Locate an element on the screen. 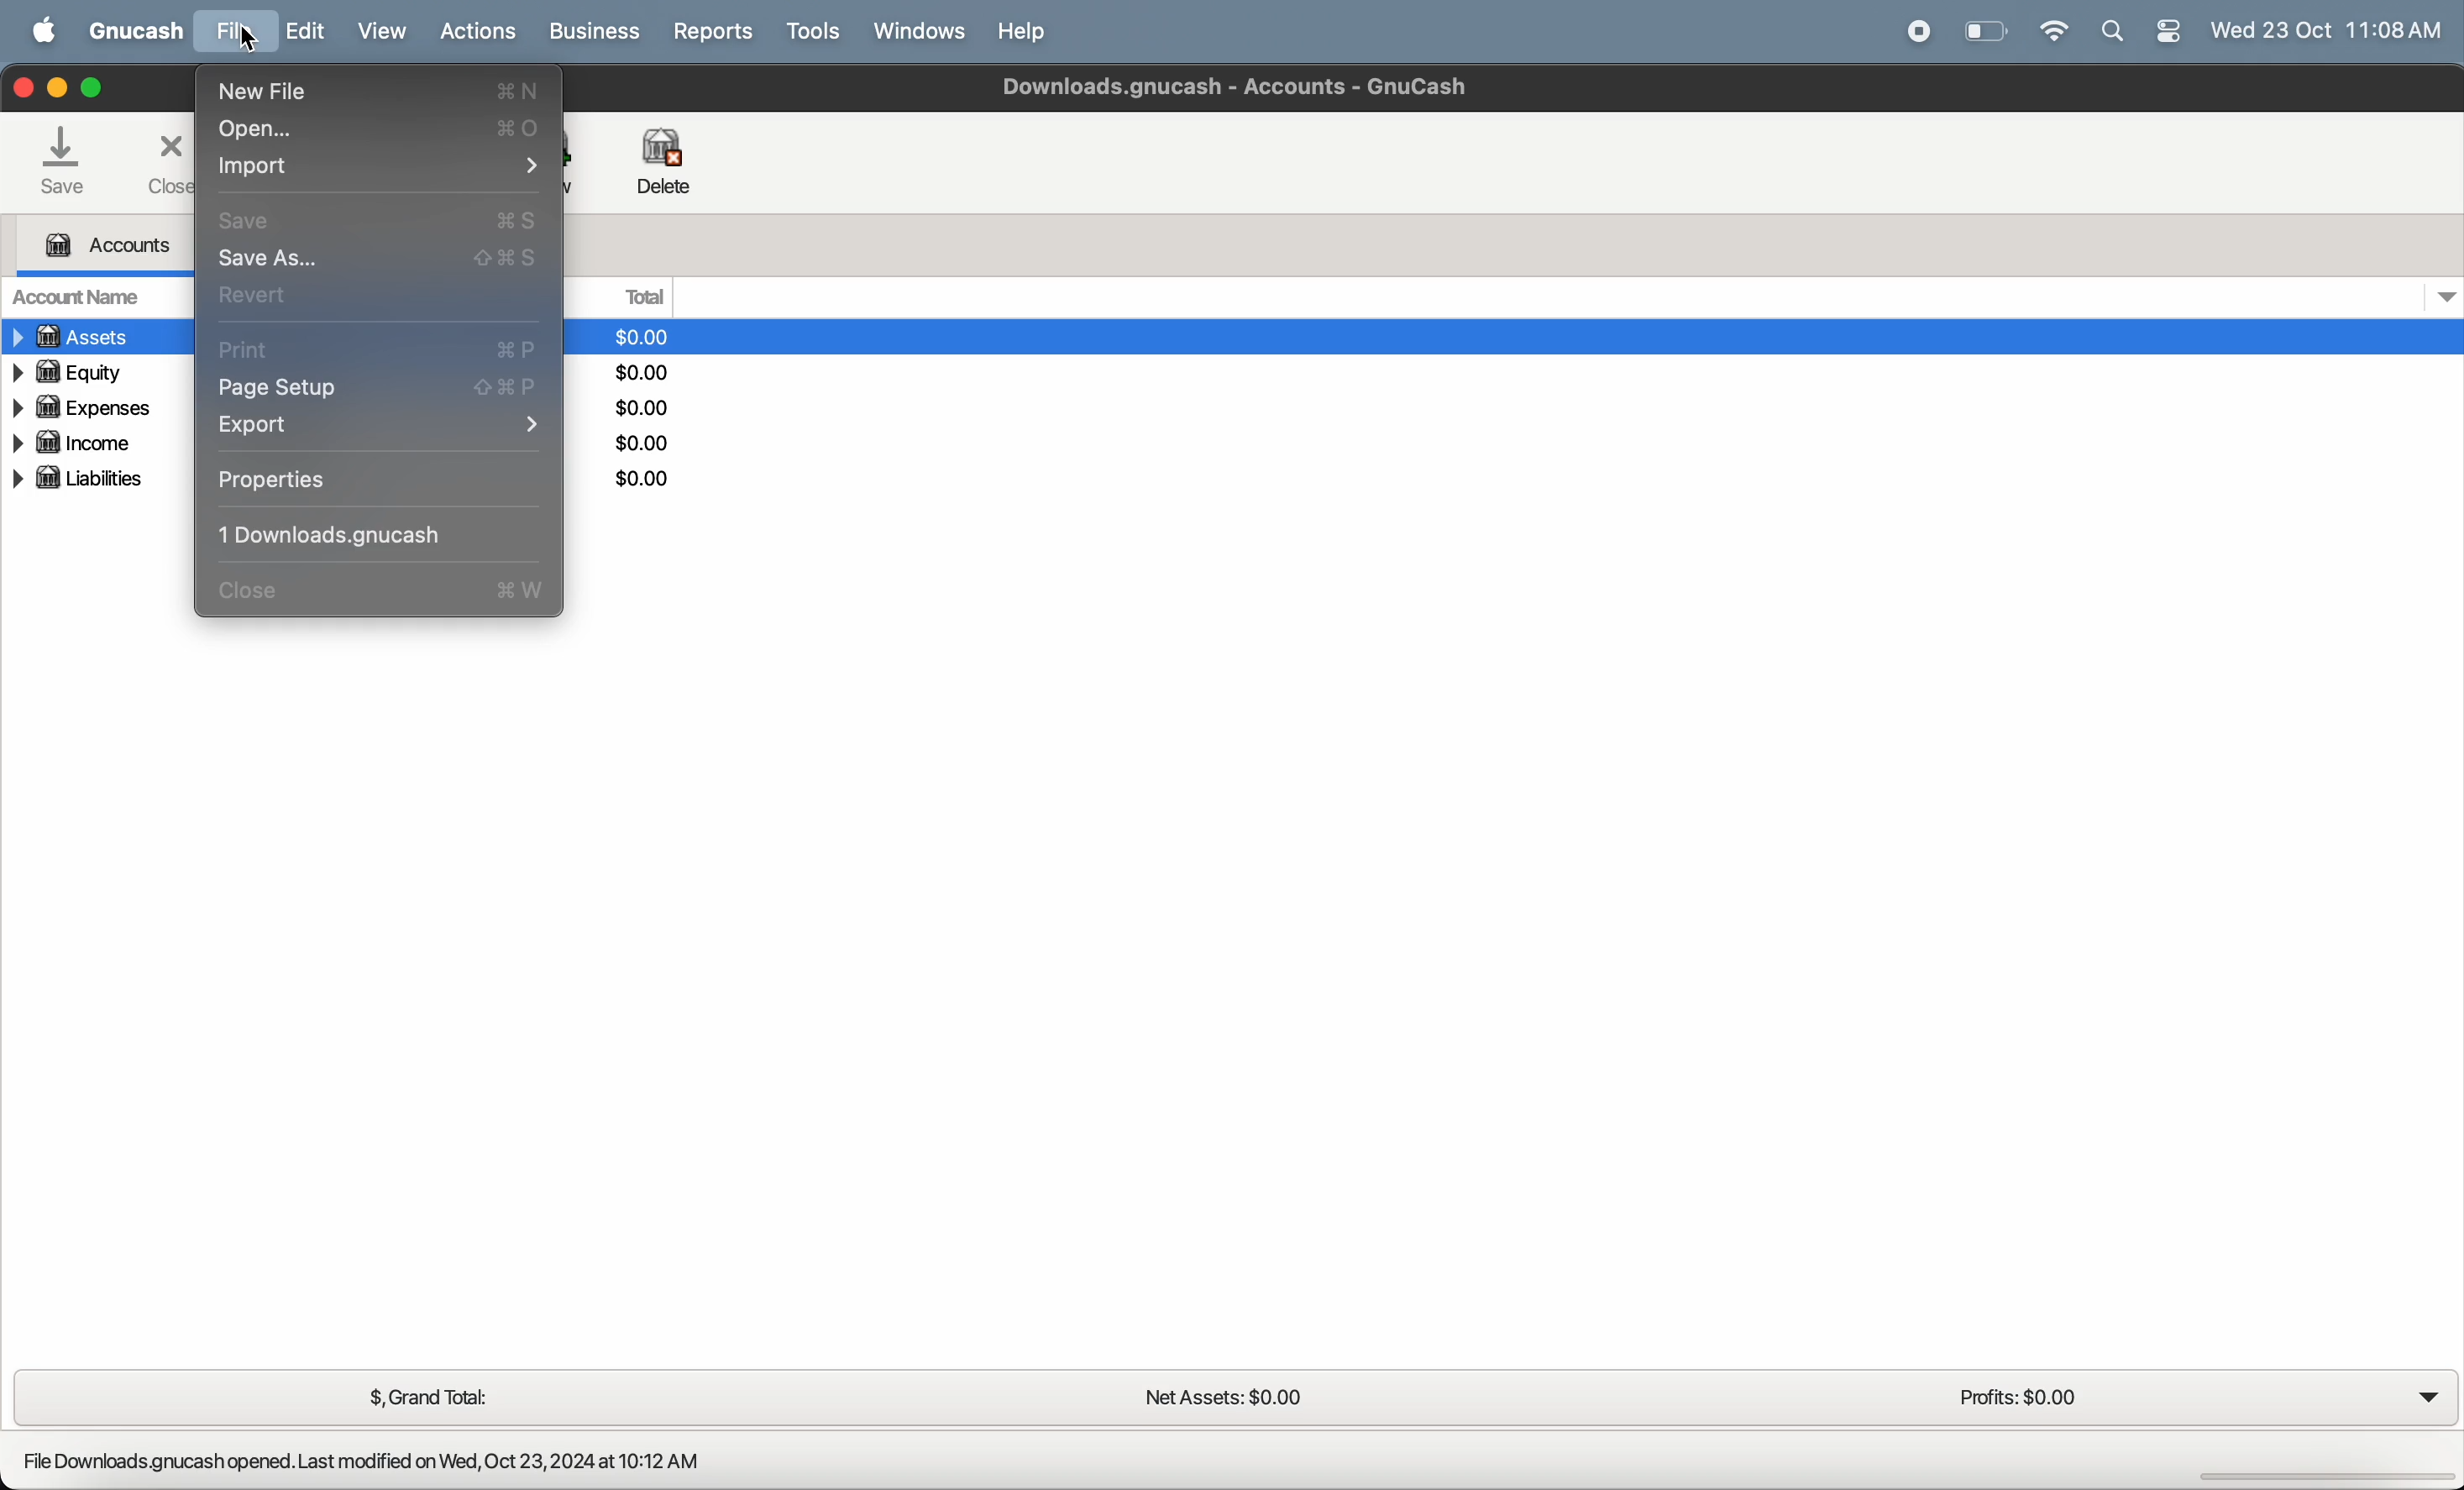  maximize is located at coordinates (90, 85).